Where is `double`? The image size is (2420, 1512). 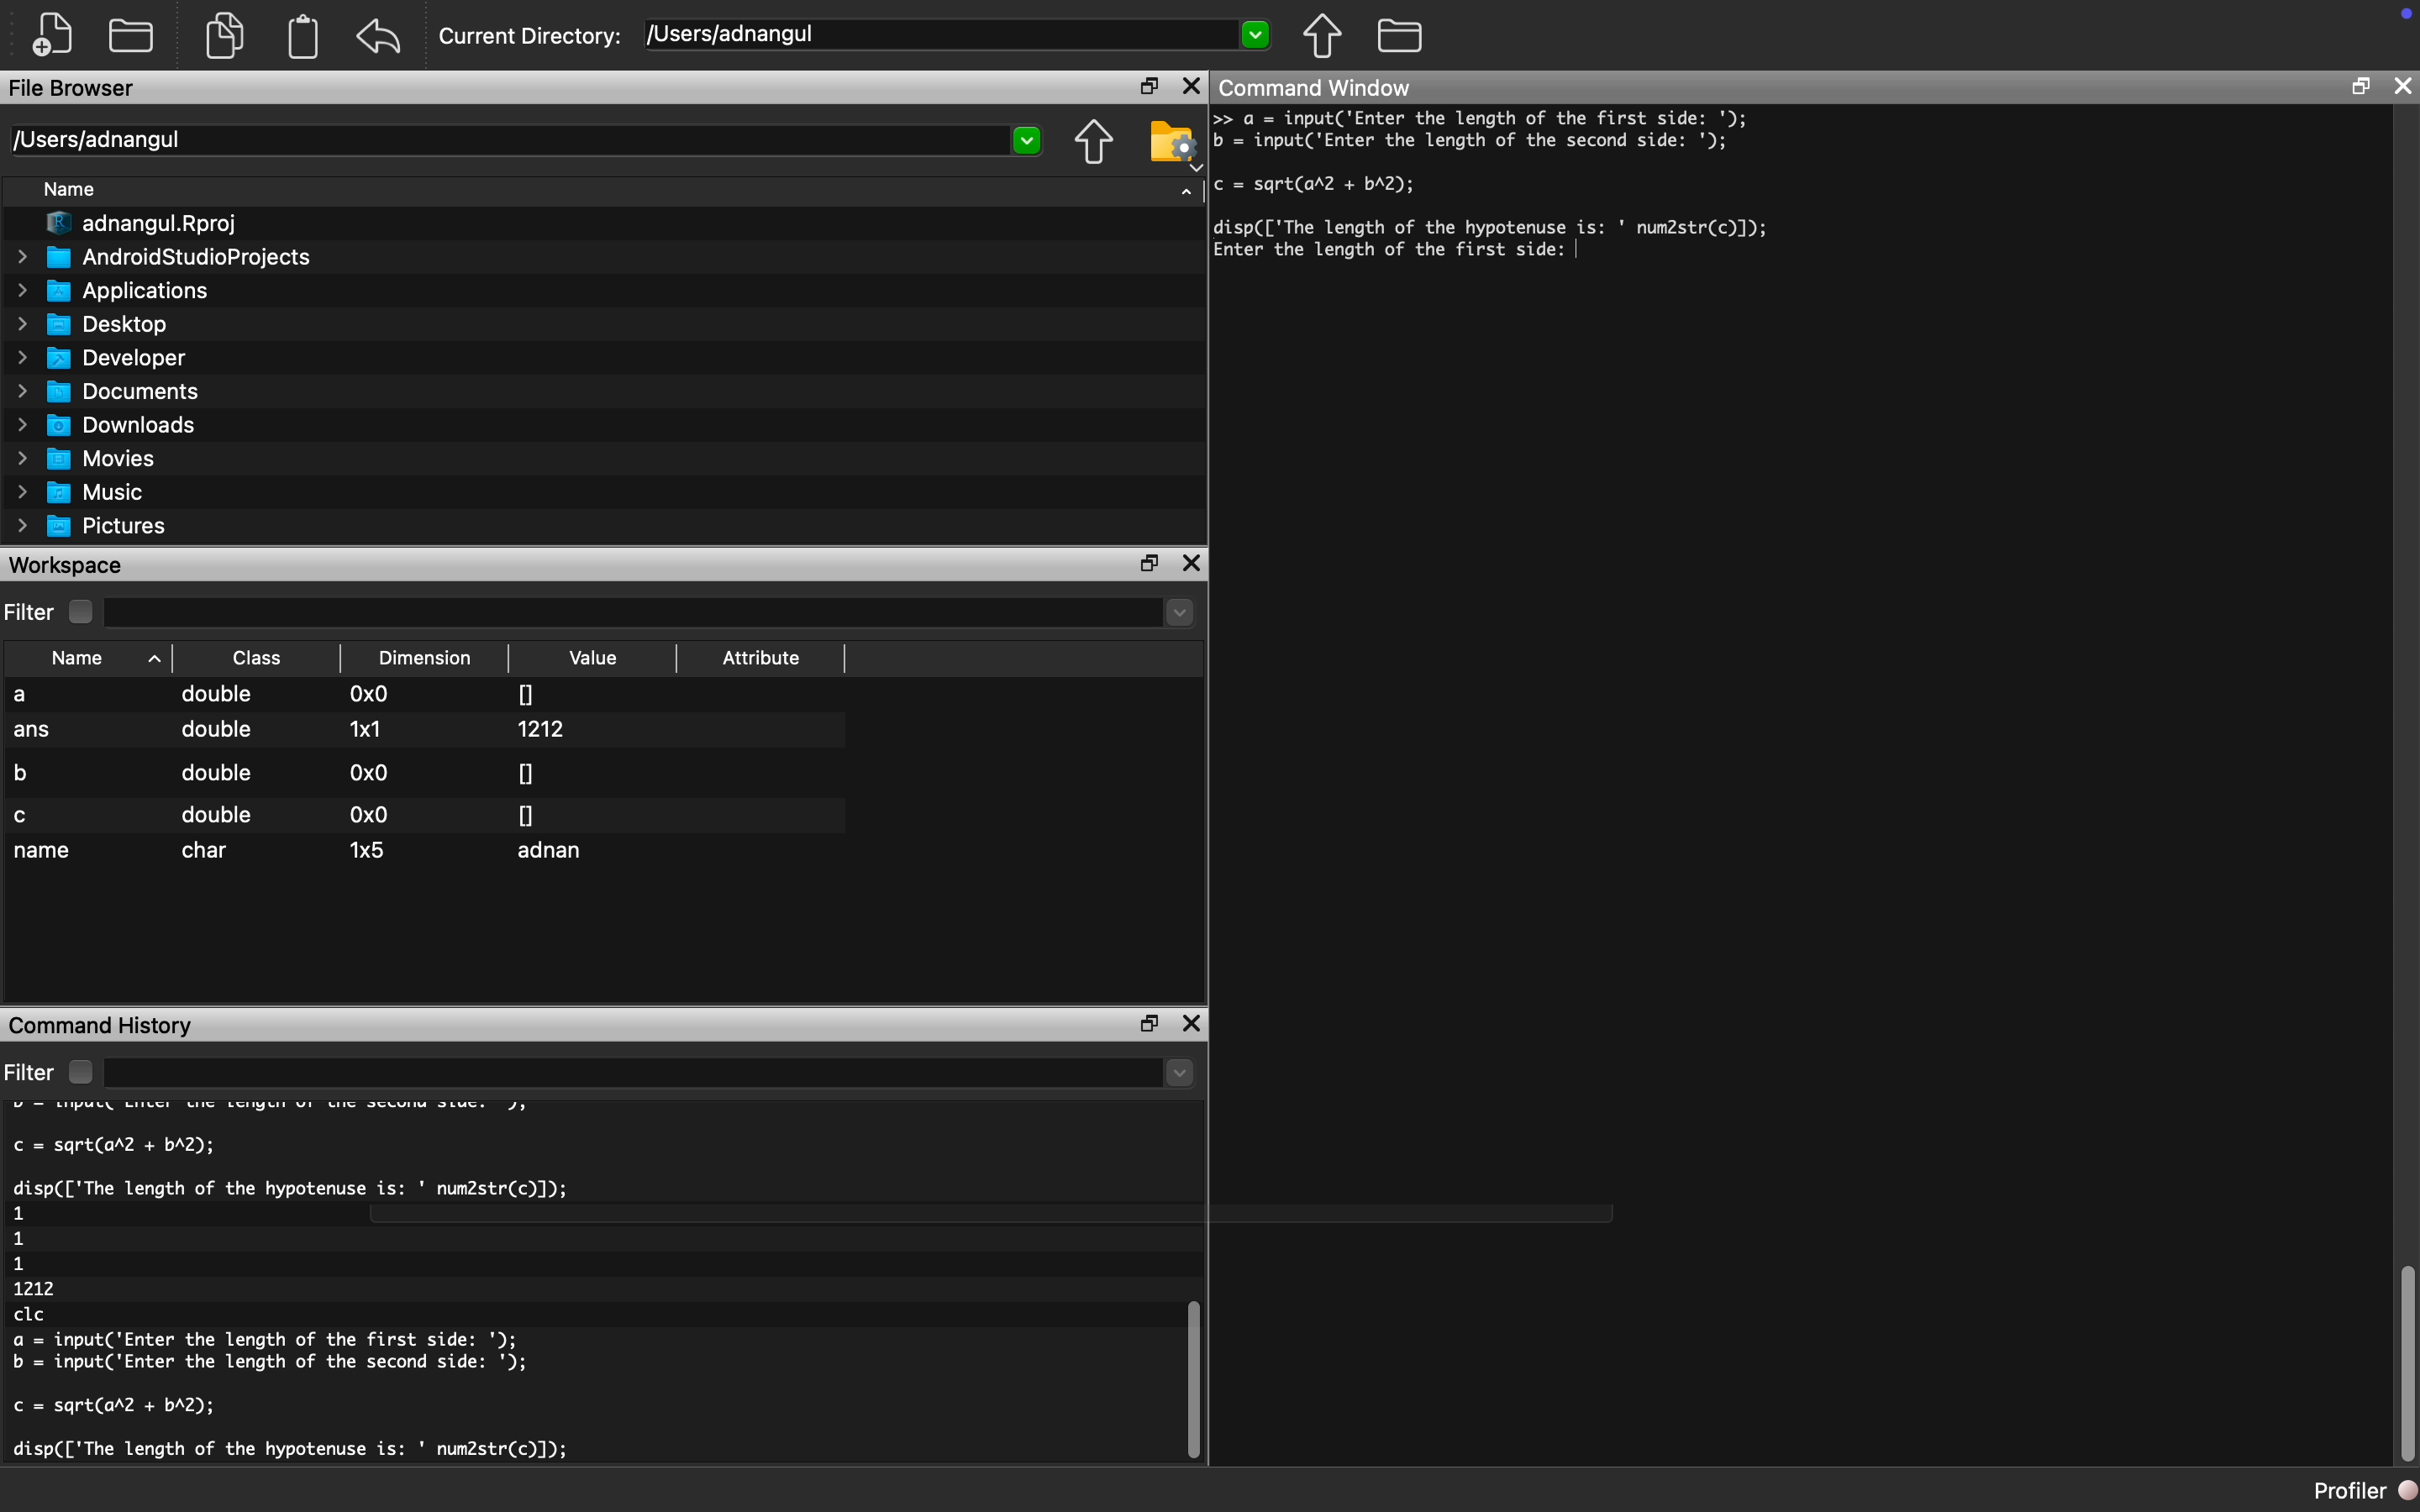 double is located at coordinates (214, 773).